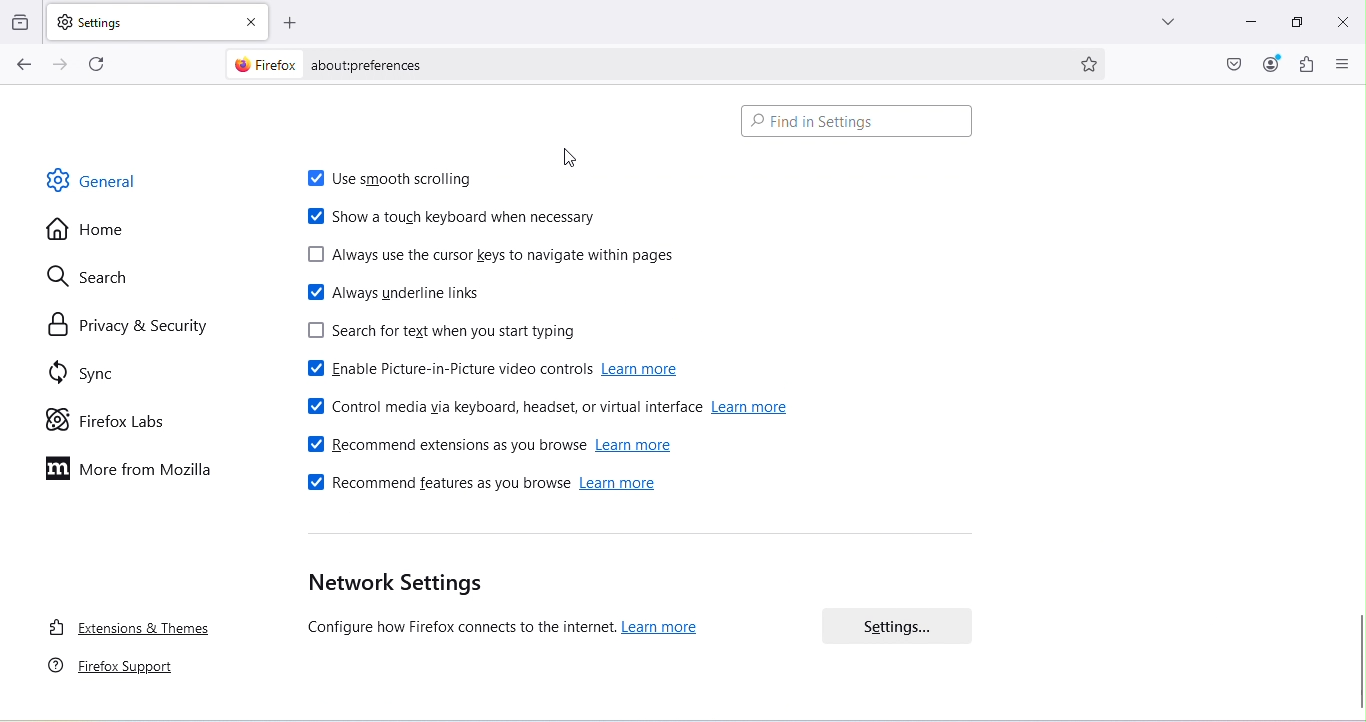 This screenshot has height=722, width=1366. I want to click on Address bar, so click(683, 64).